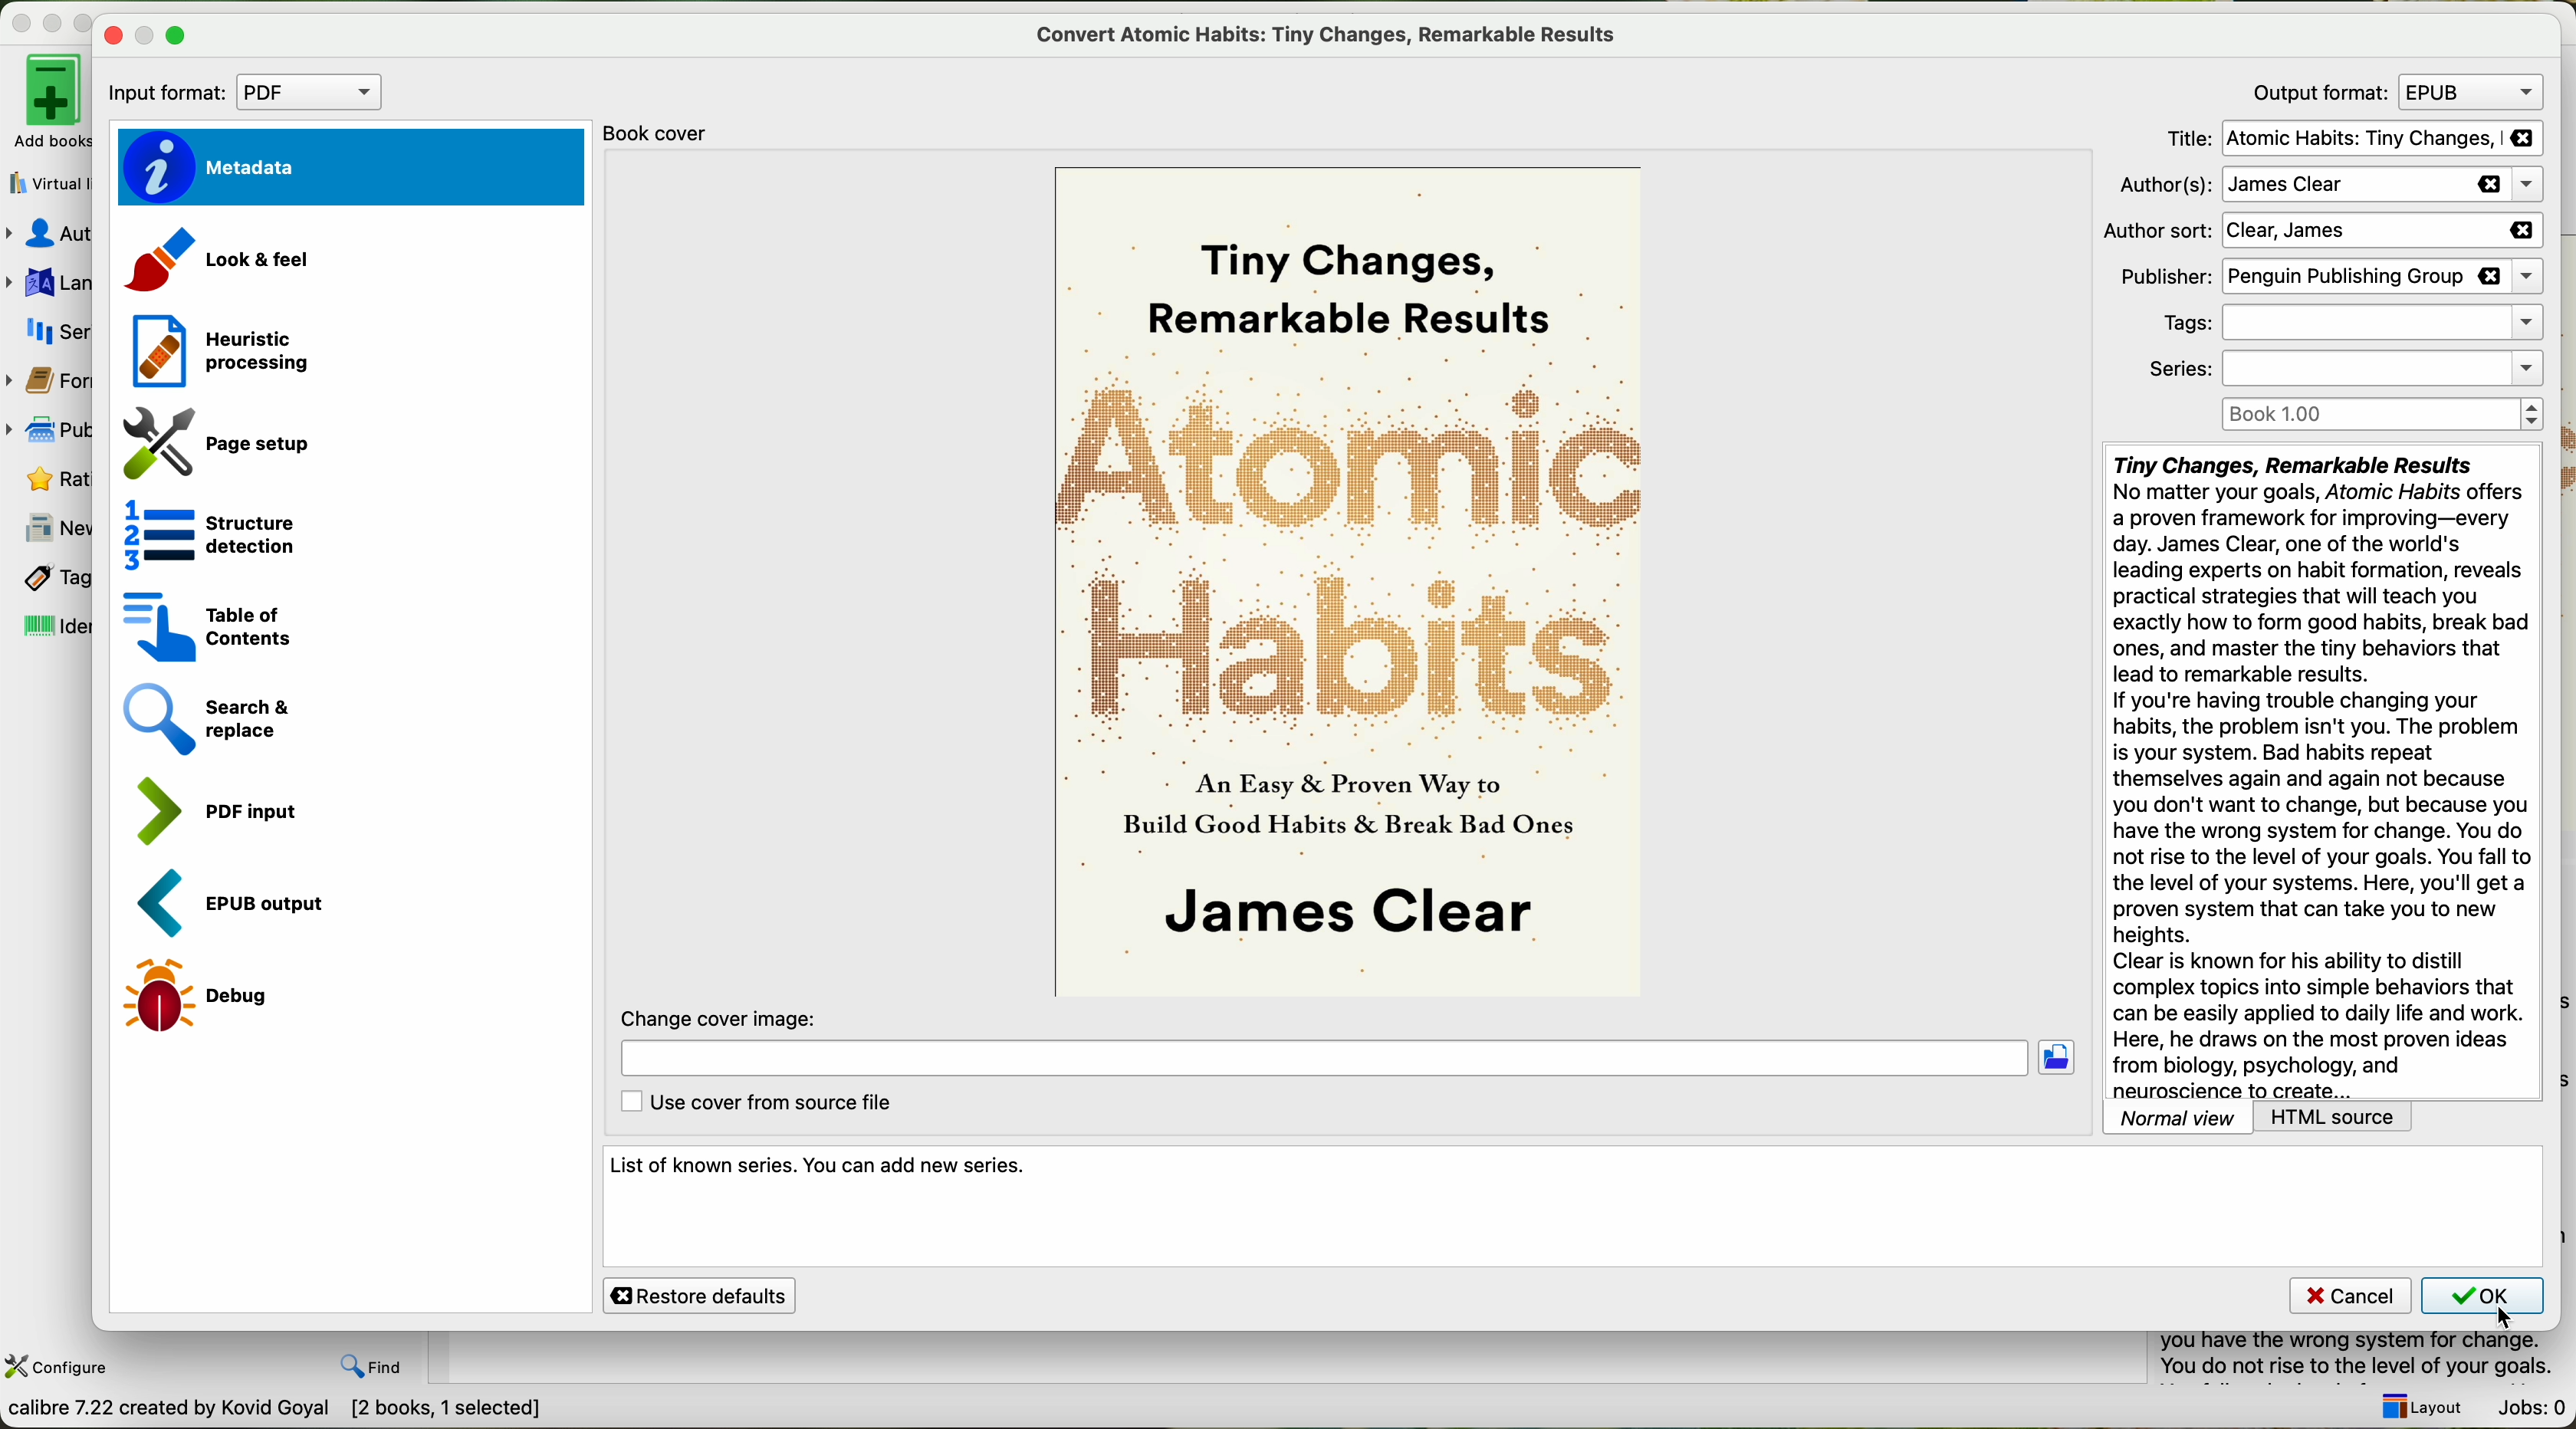 This screenshot has height=1429, width=2576. I want to click on restore defaults, so click(699, 1295).